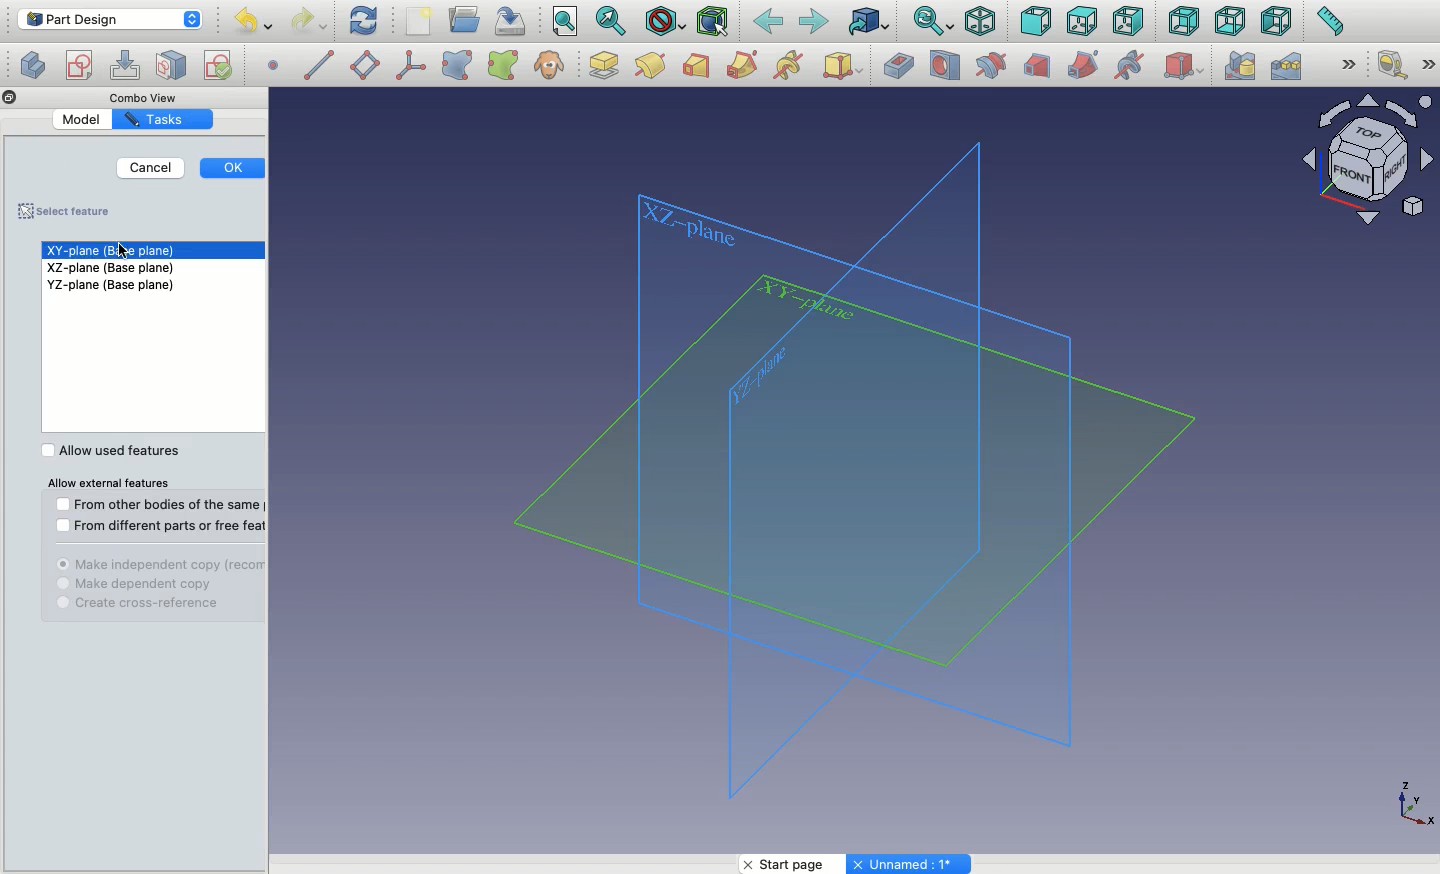  What do you see at coordinates (161, 528) in the screenshot?
I see `From different part ` at bounding box center [161, 528].